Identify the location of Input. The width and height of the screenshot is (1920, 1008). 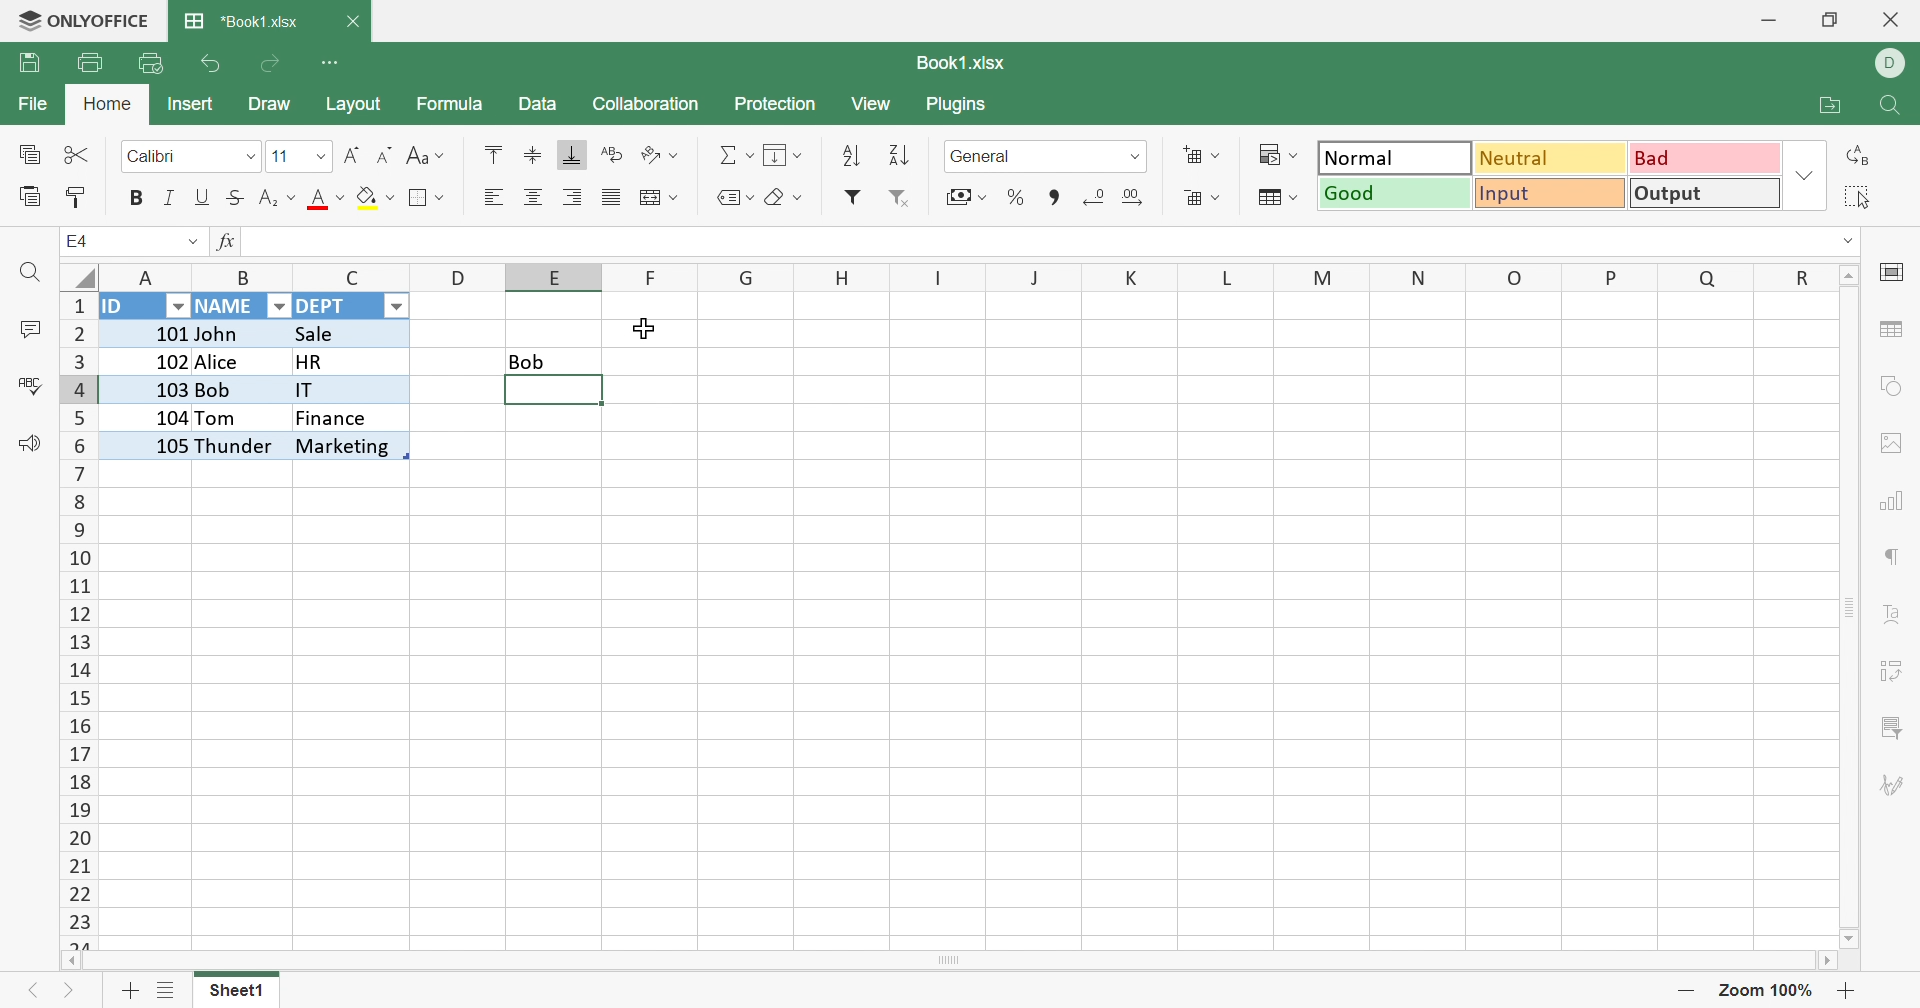
(1547, 193).